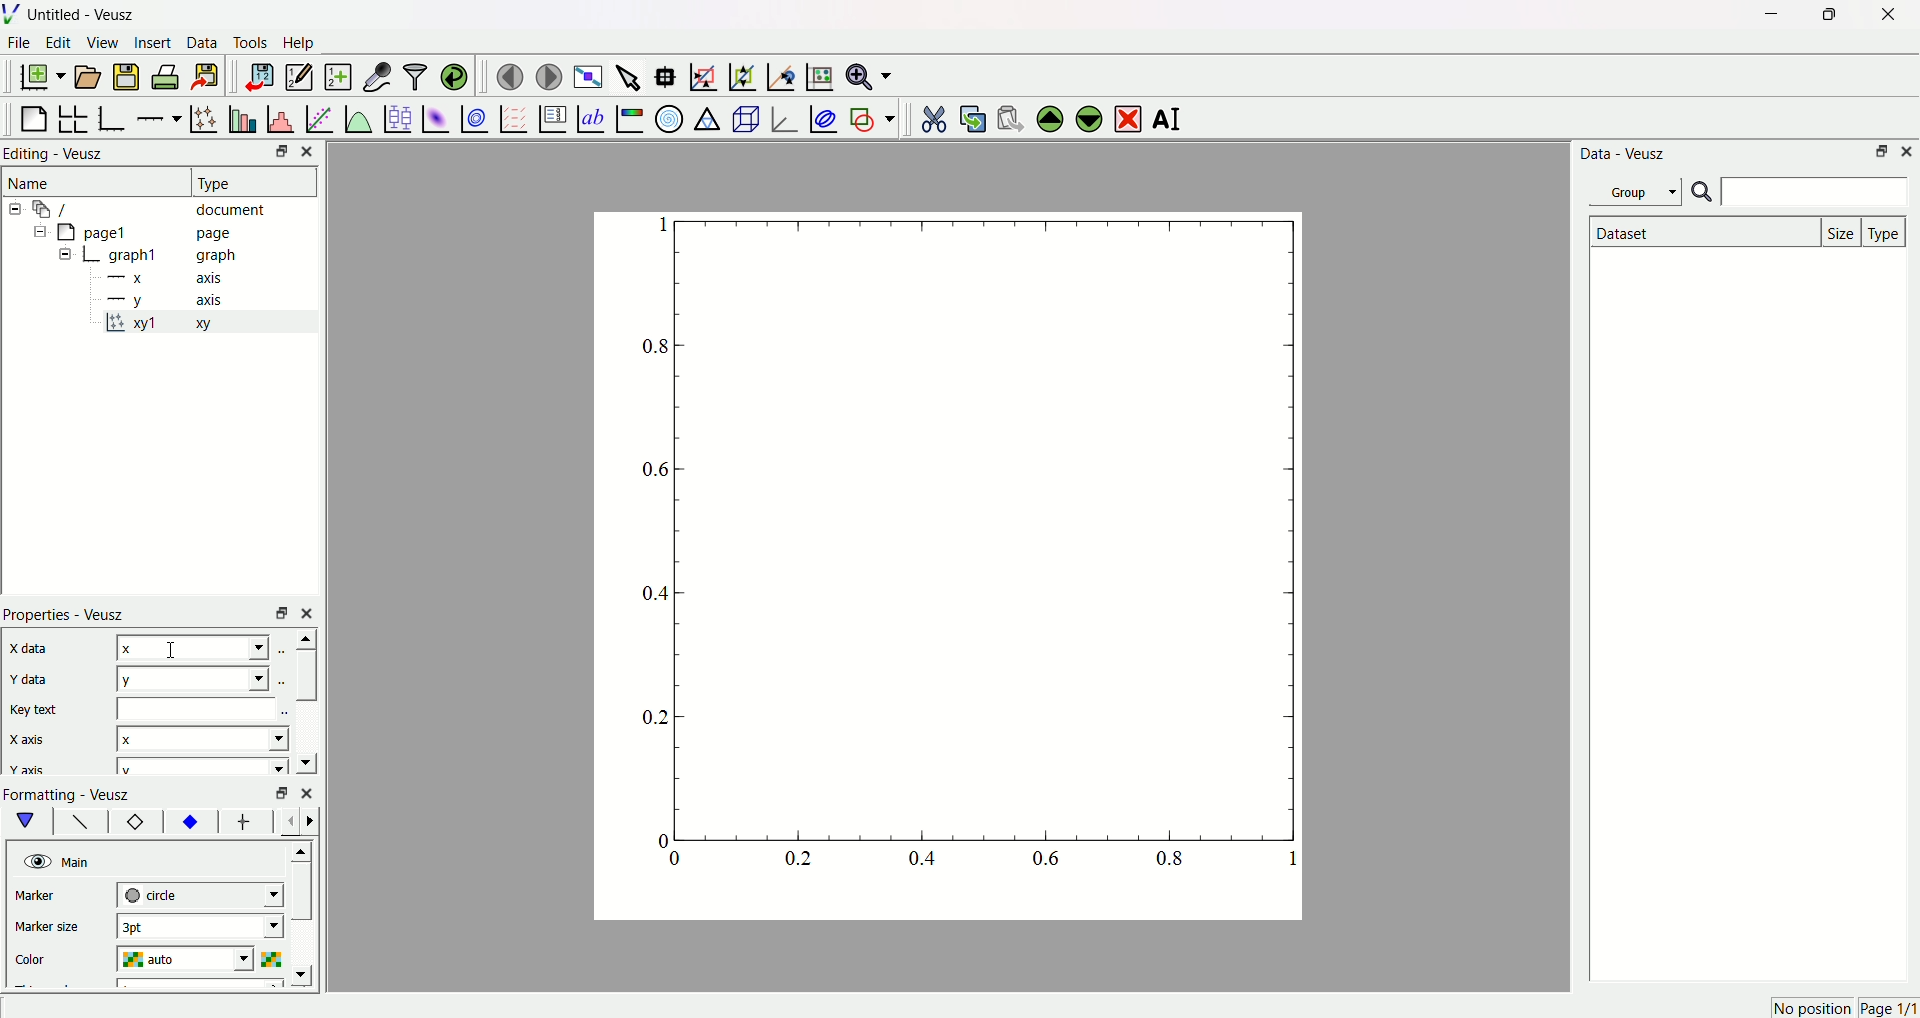 This screenshot has height=1018, width=1920. What do you see at coordinates (129, 76) in the screenshot?
I see `save document` at bounding box center [129, 76].